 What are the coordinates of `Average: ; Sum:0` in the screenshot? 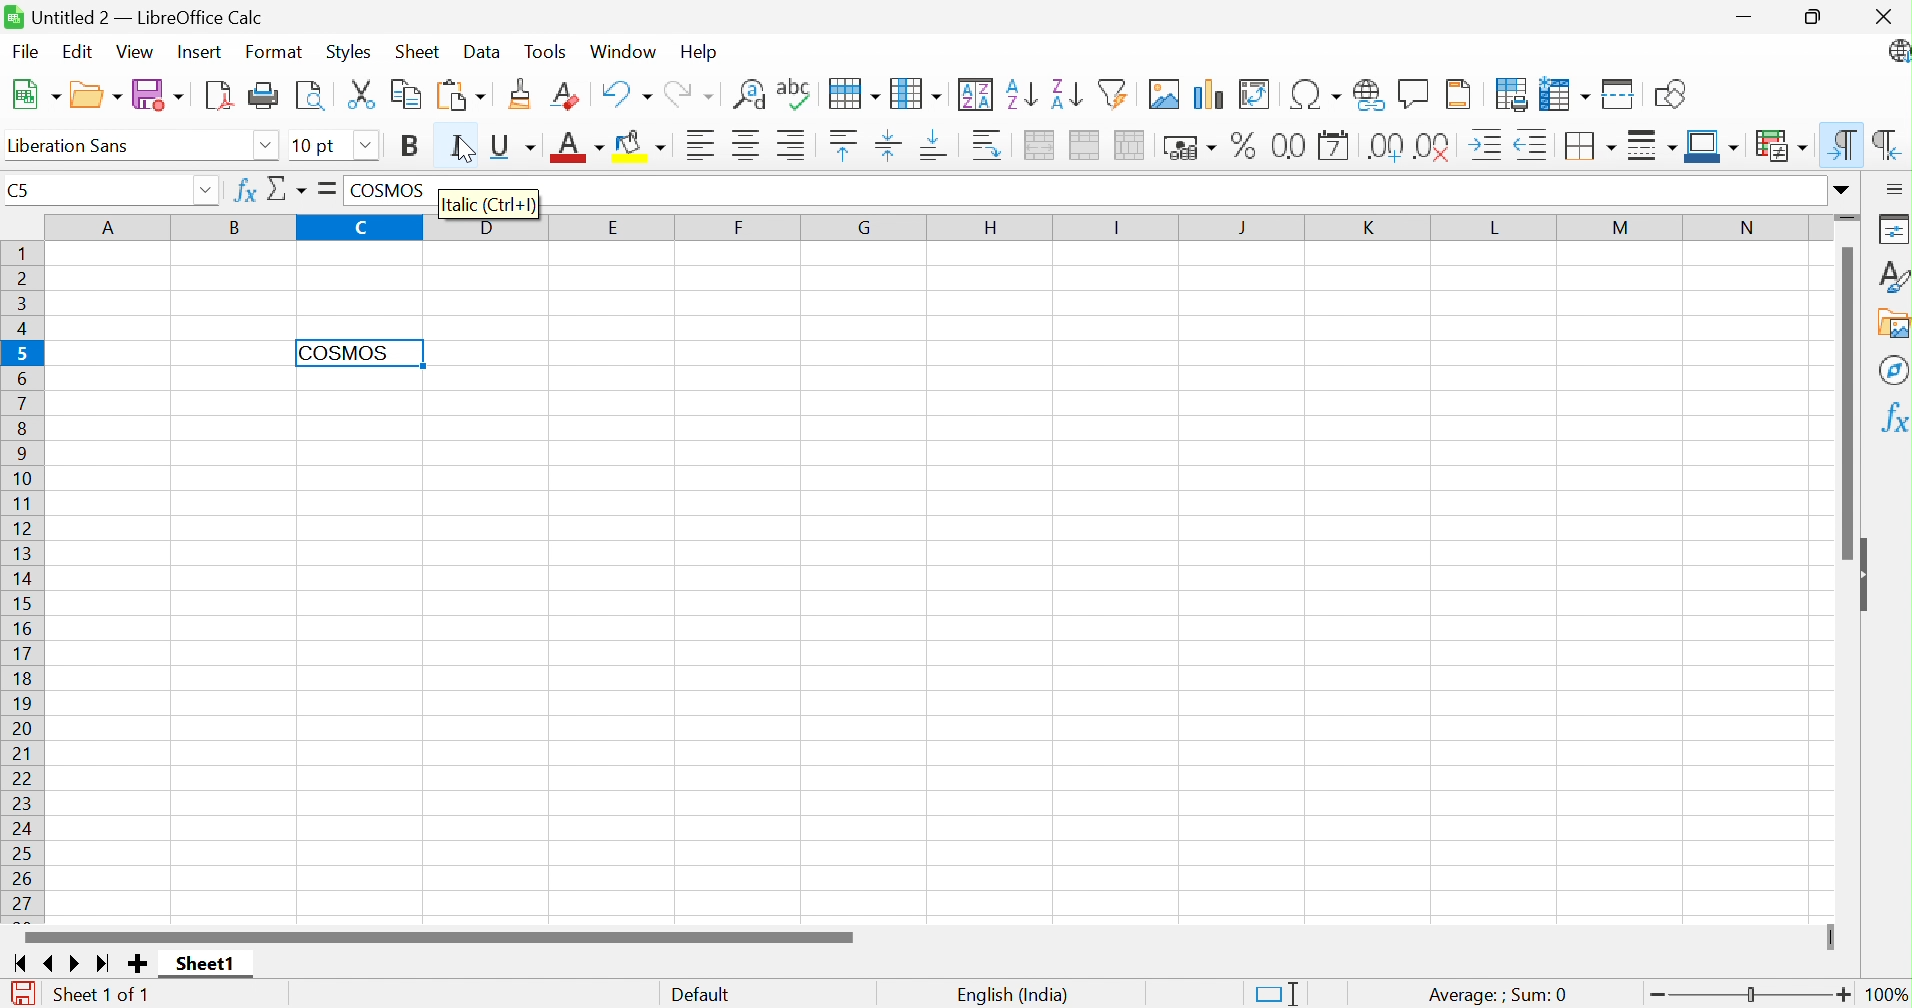 It's located at (1495, 996).